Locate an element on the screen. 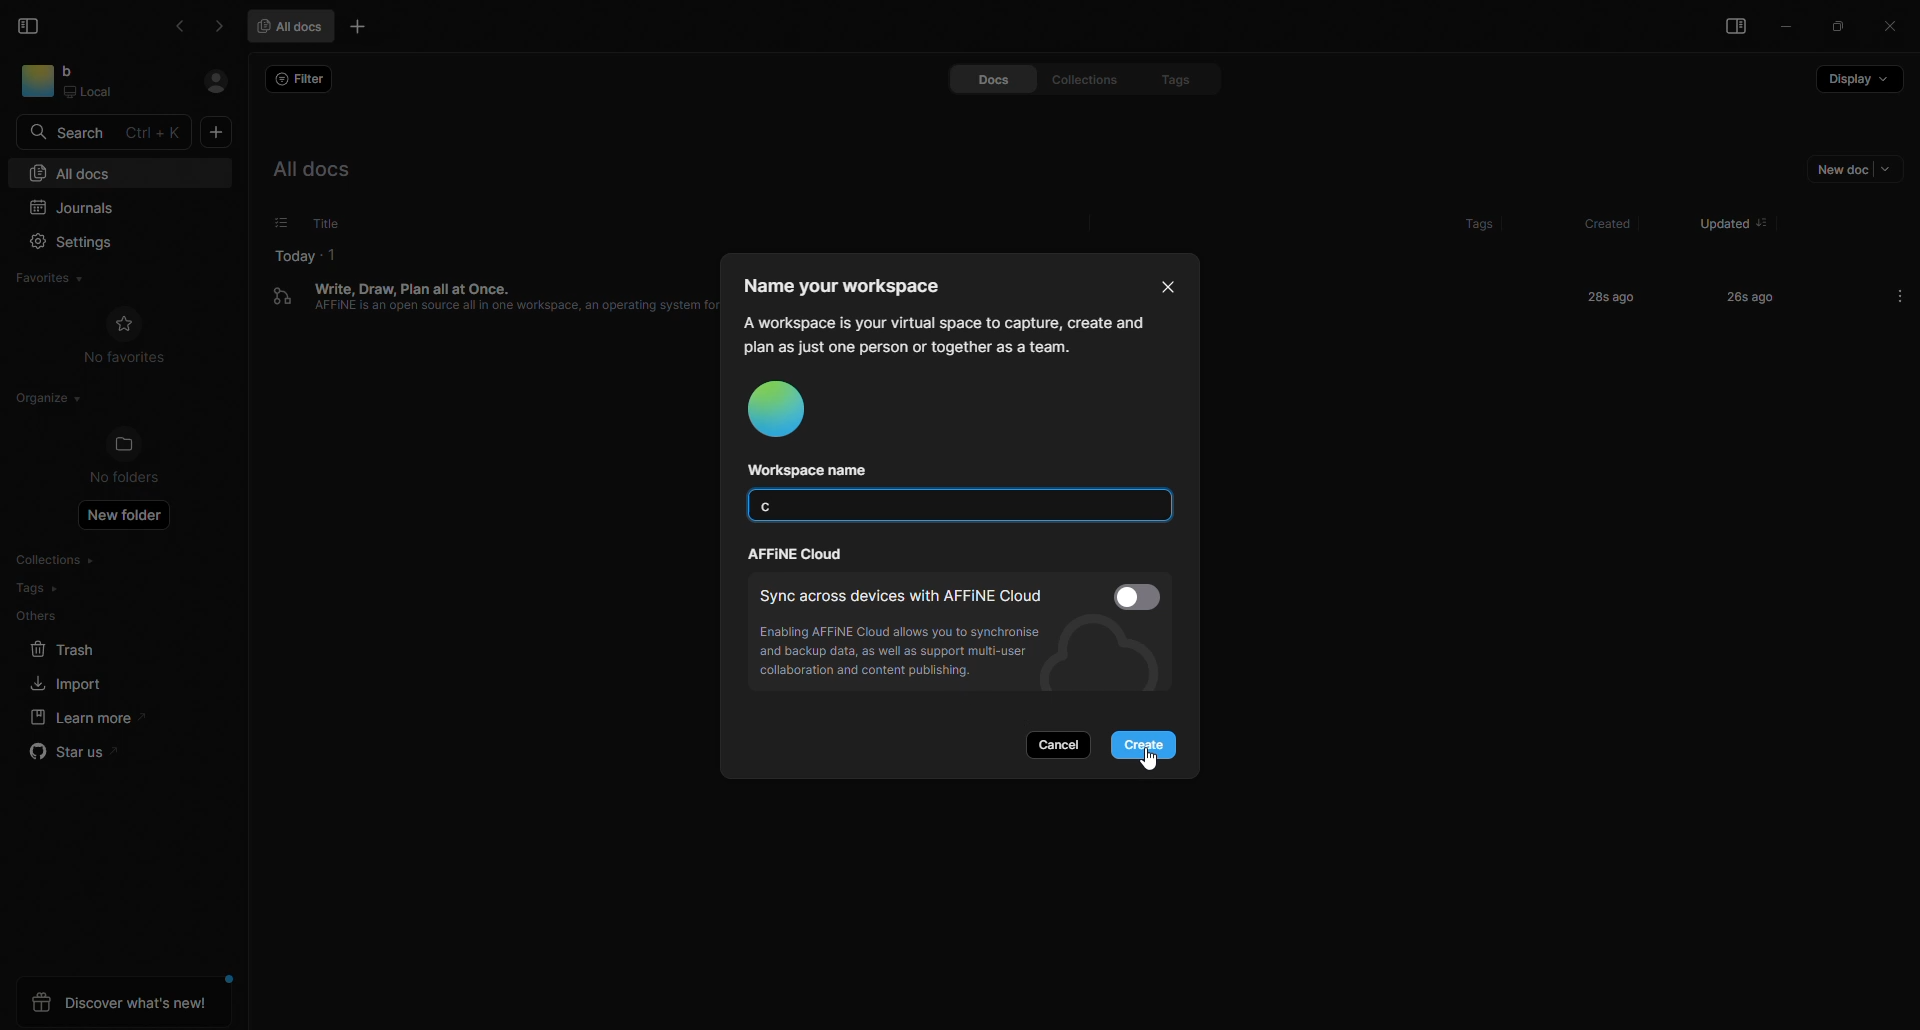 The width and height of the screenshot is (1920, 1030). search is located at coordinates (73, 131).